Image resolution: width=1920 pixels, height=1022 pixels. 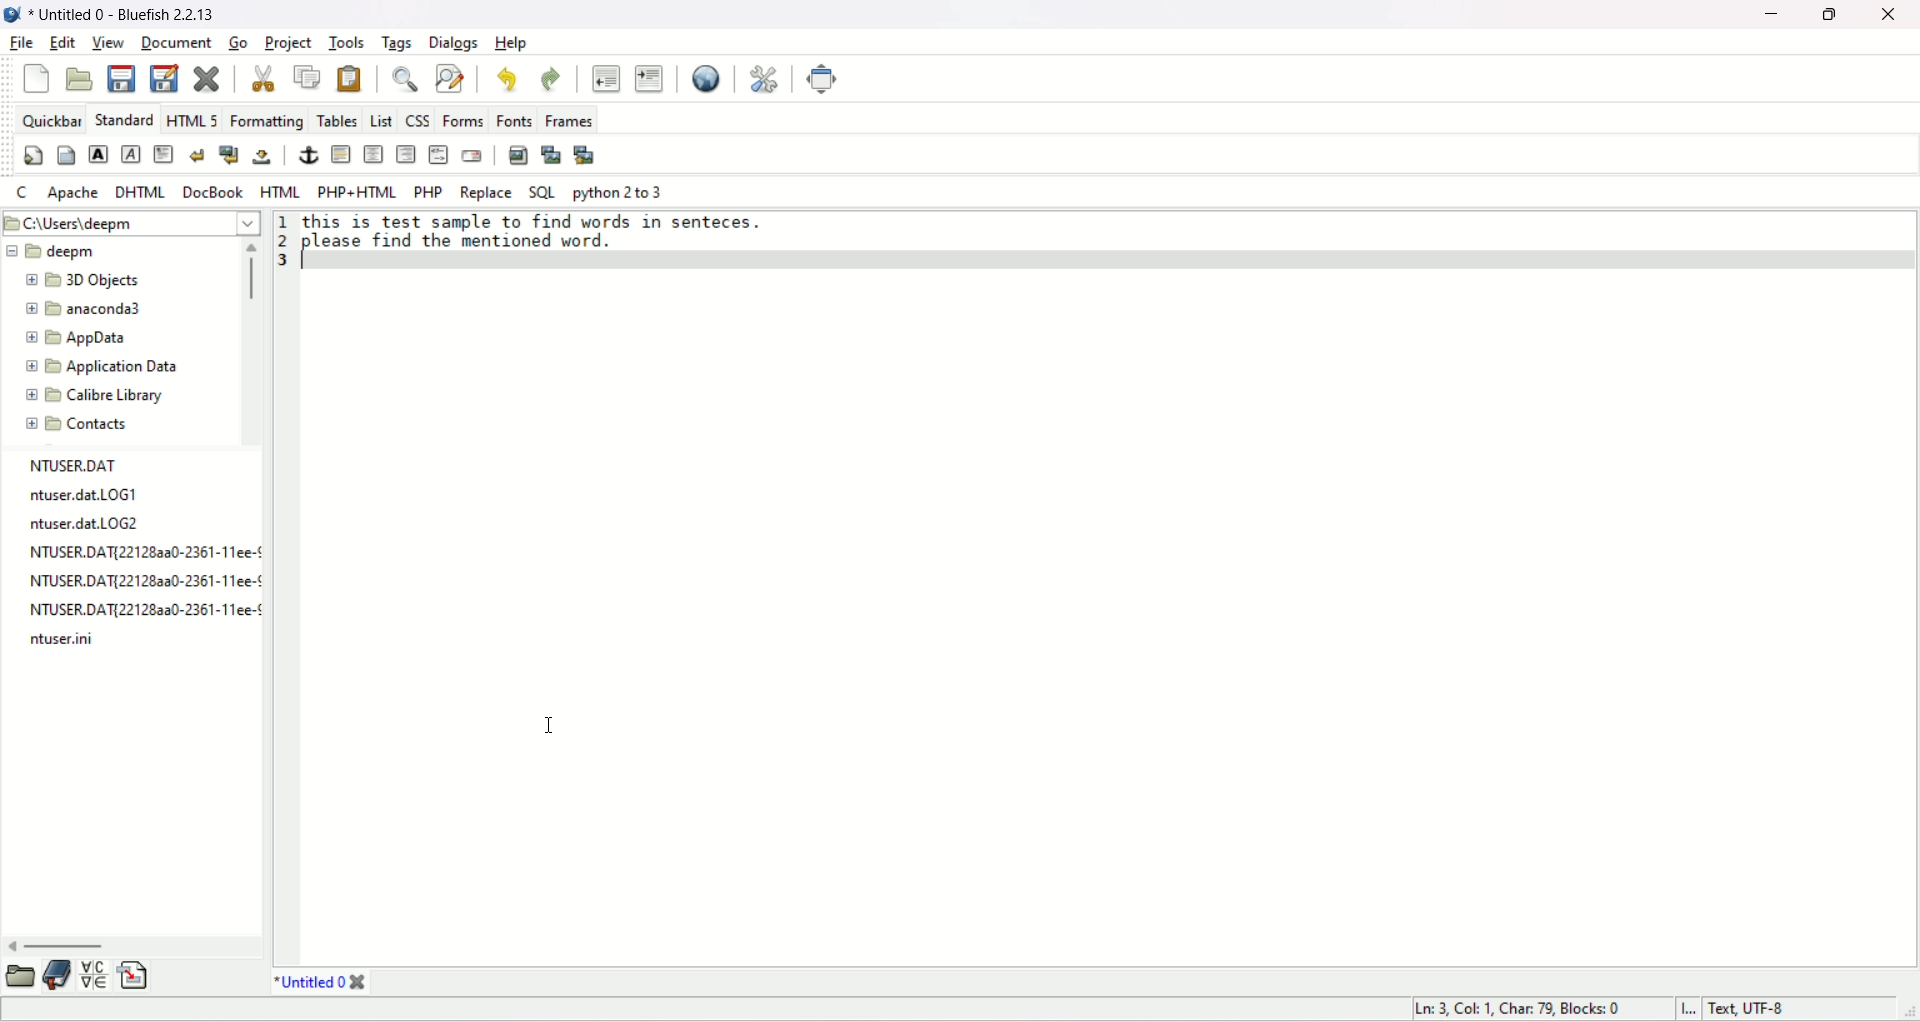 What do you see at coordinates (229, 156) in the screenshot?
I see `break and clear` at bounding box center [229, 156].